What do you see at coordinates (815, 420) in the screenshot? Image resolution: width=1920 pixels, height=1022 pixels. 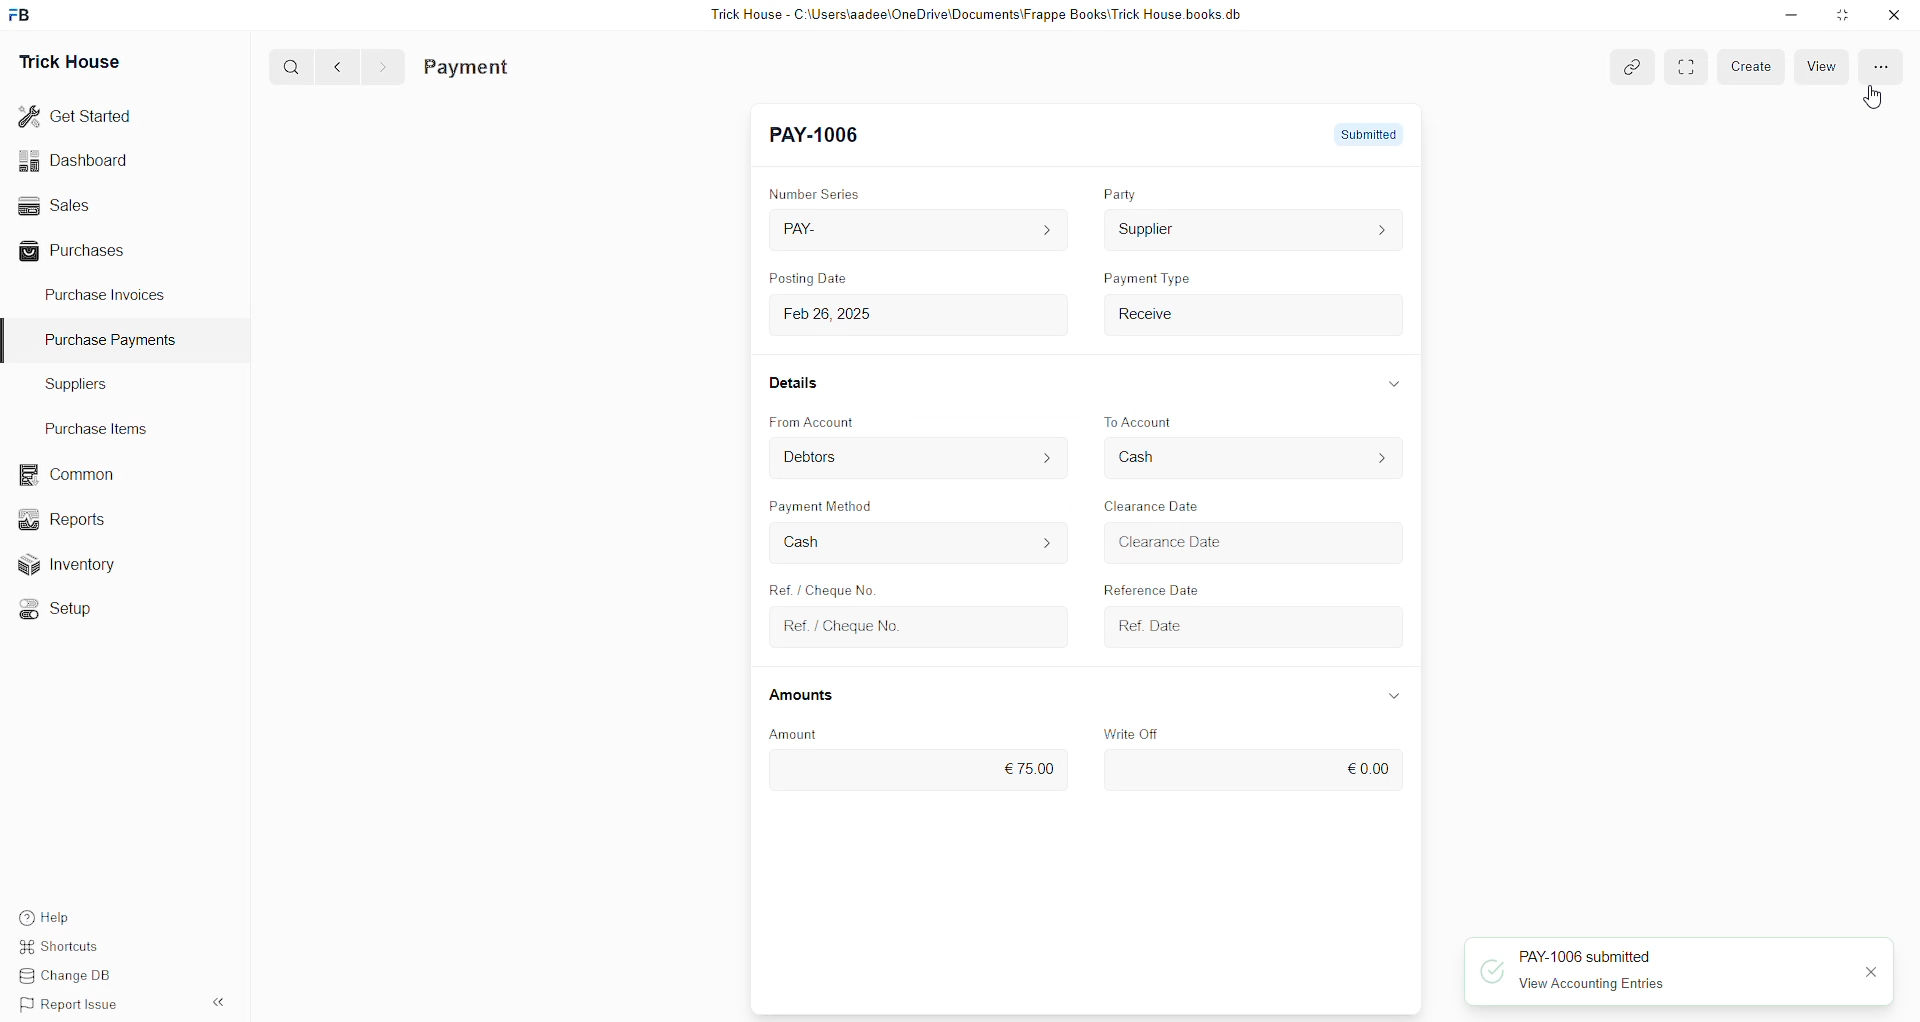 I see `From Account` at bounding box center [815, 420].